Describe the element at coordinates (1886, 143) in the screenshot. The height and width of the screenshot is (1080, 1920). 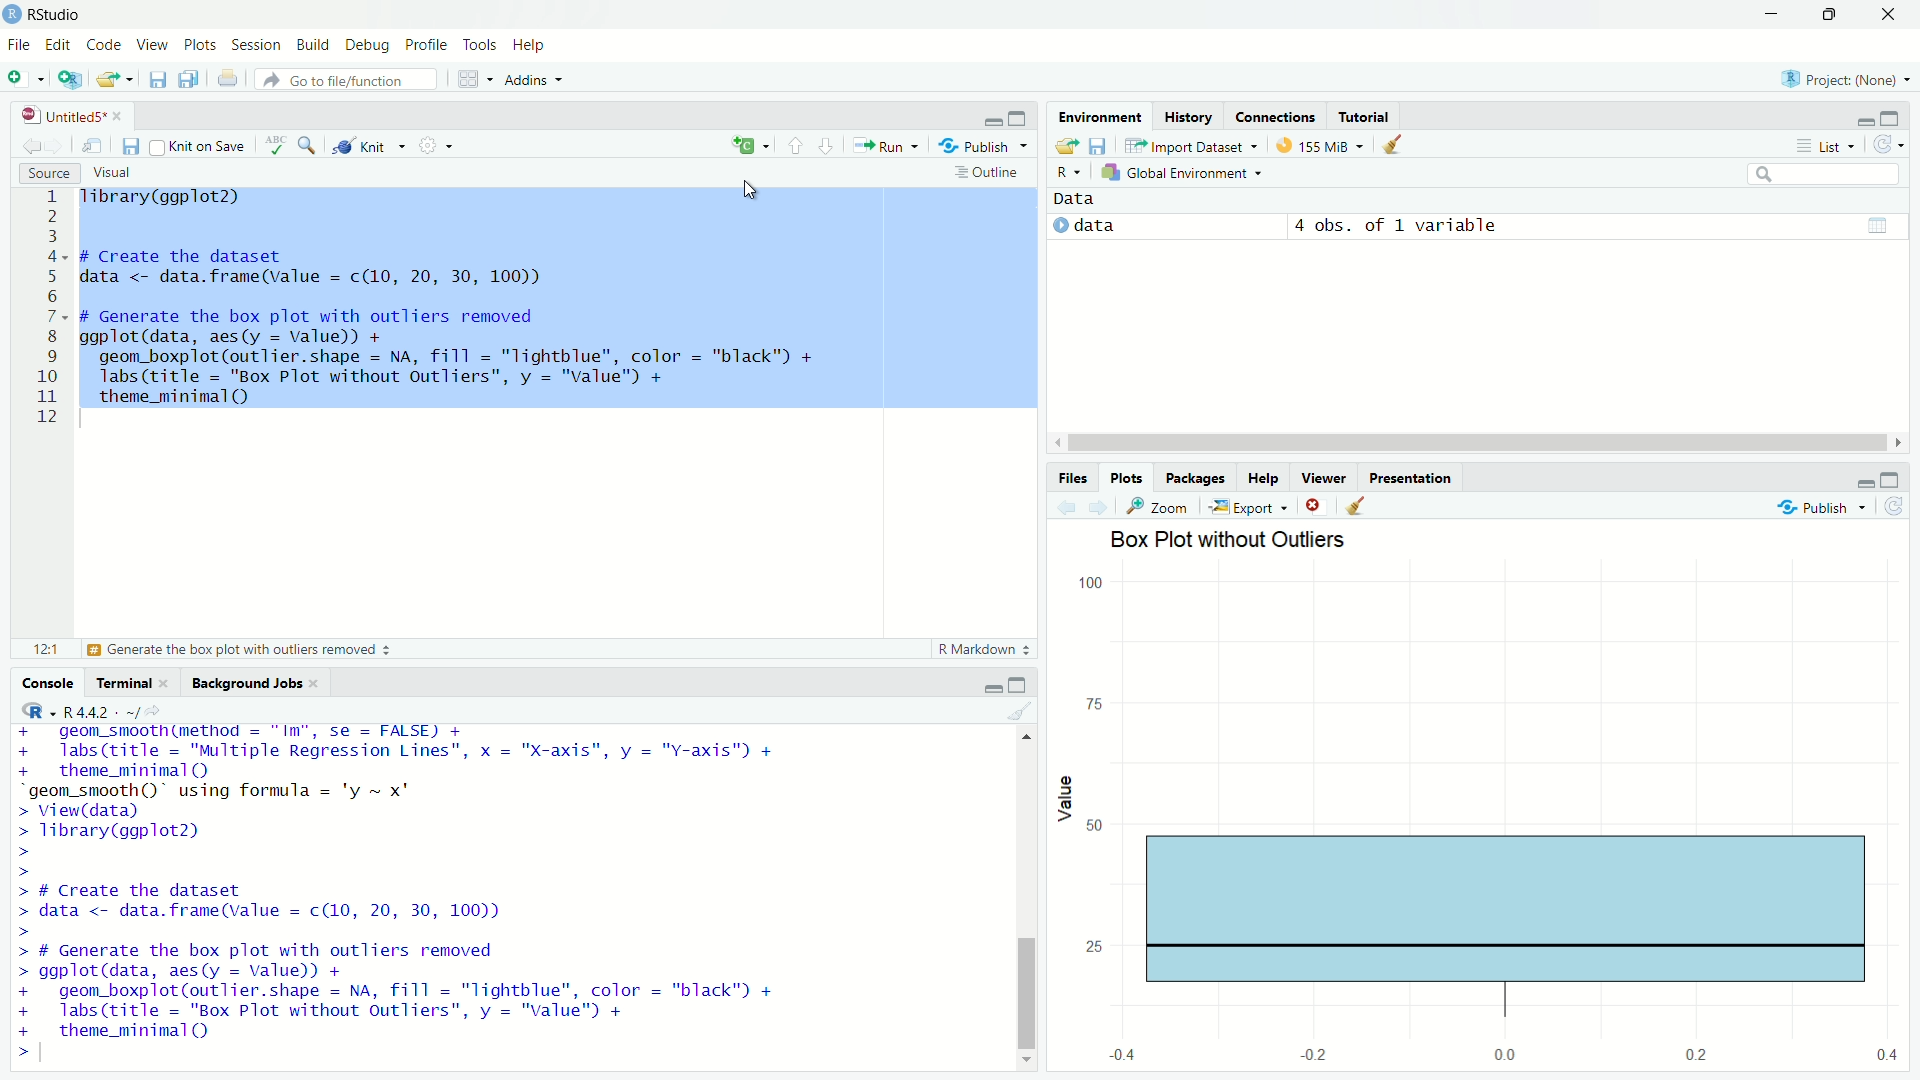
I see `refresh` at that location.